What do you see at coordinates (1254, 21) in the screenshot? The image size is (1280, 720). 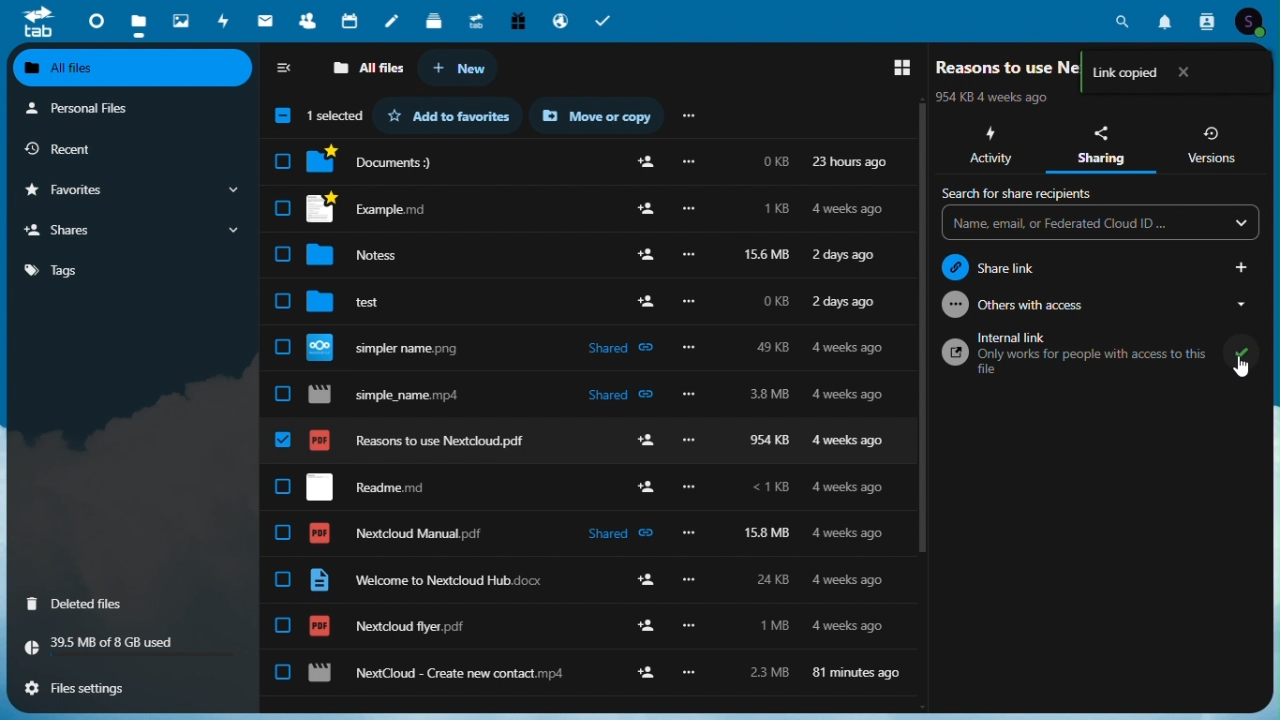 I see `account icon` at bounding box center [1254, 21].